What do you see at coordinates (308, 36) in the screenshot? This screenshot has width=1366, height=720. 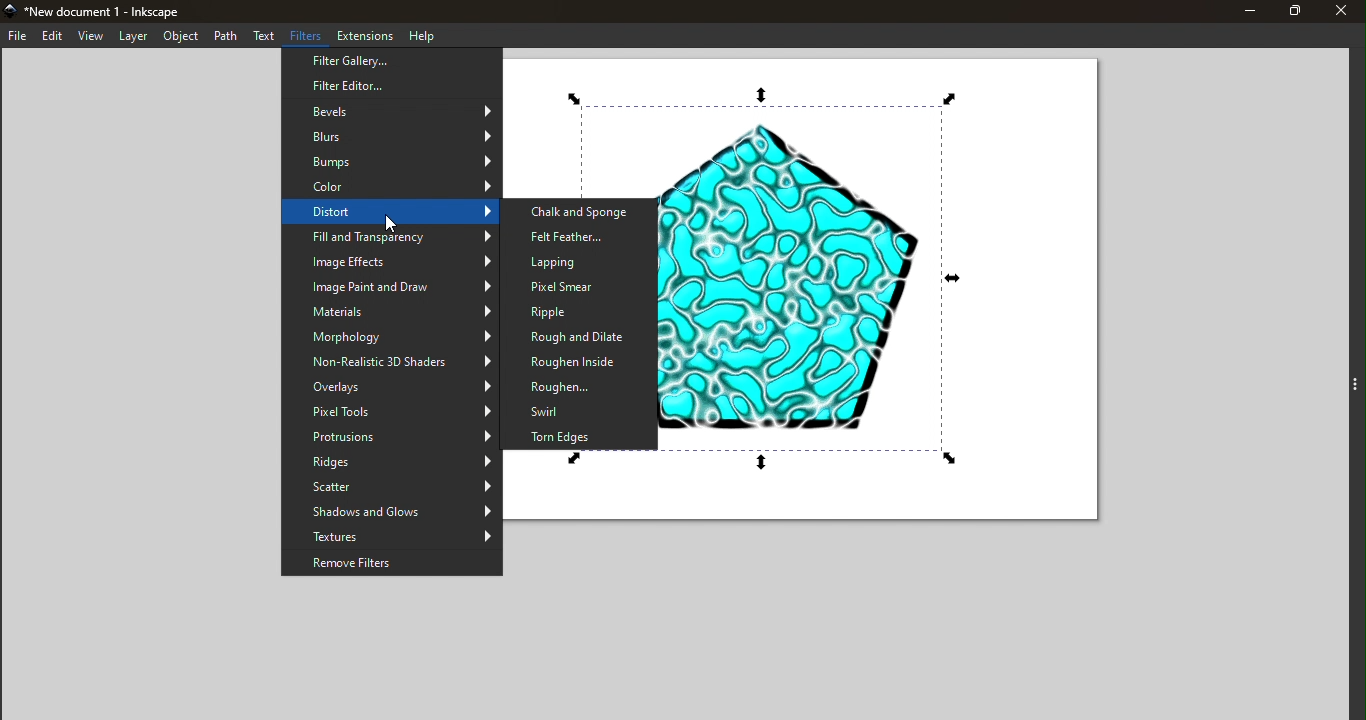 I see `Filters` at bounding box center [308, 36].